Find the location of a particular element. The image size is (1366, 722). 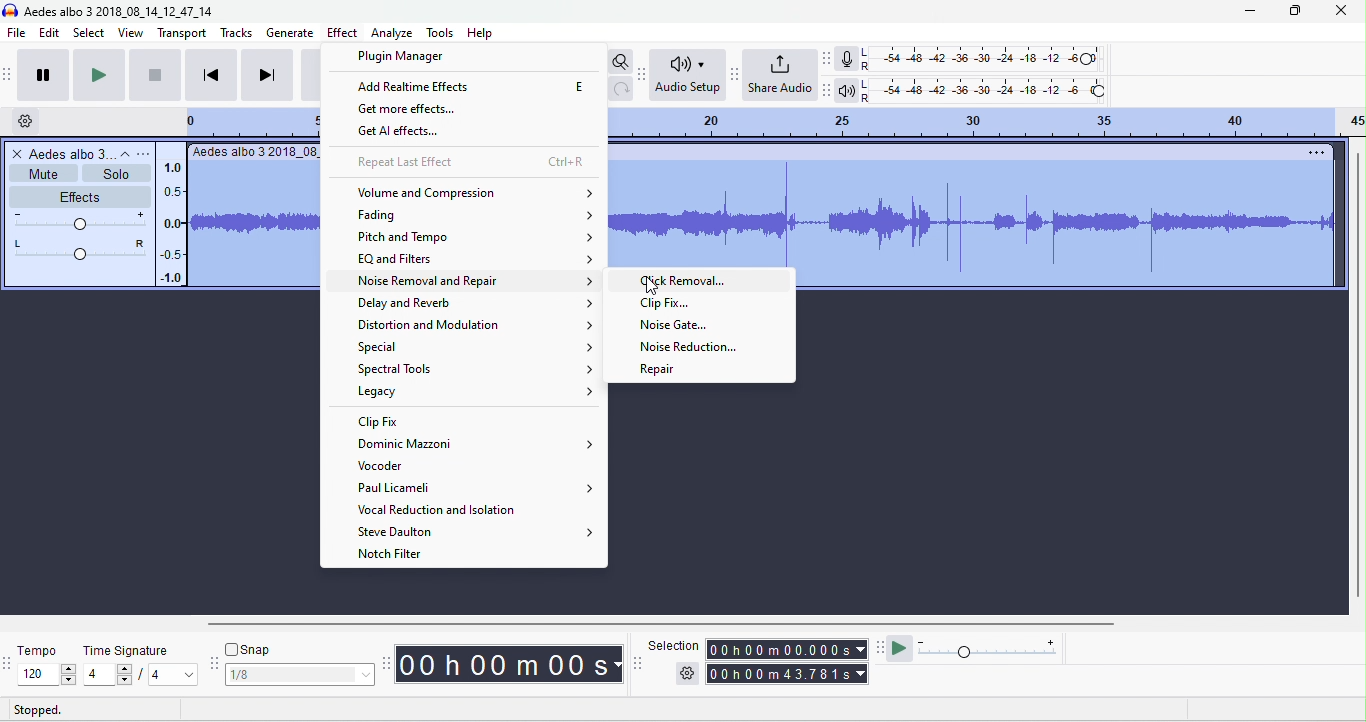

noise gate is located at coordinates (678, 327).